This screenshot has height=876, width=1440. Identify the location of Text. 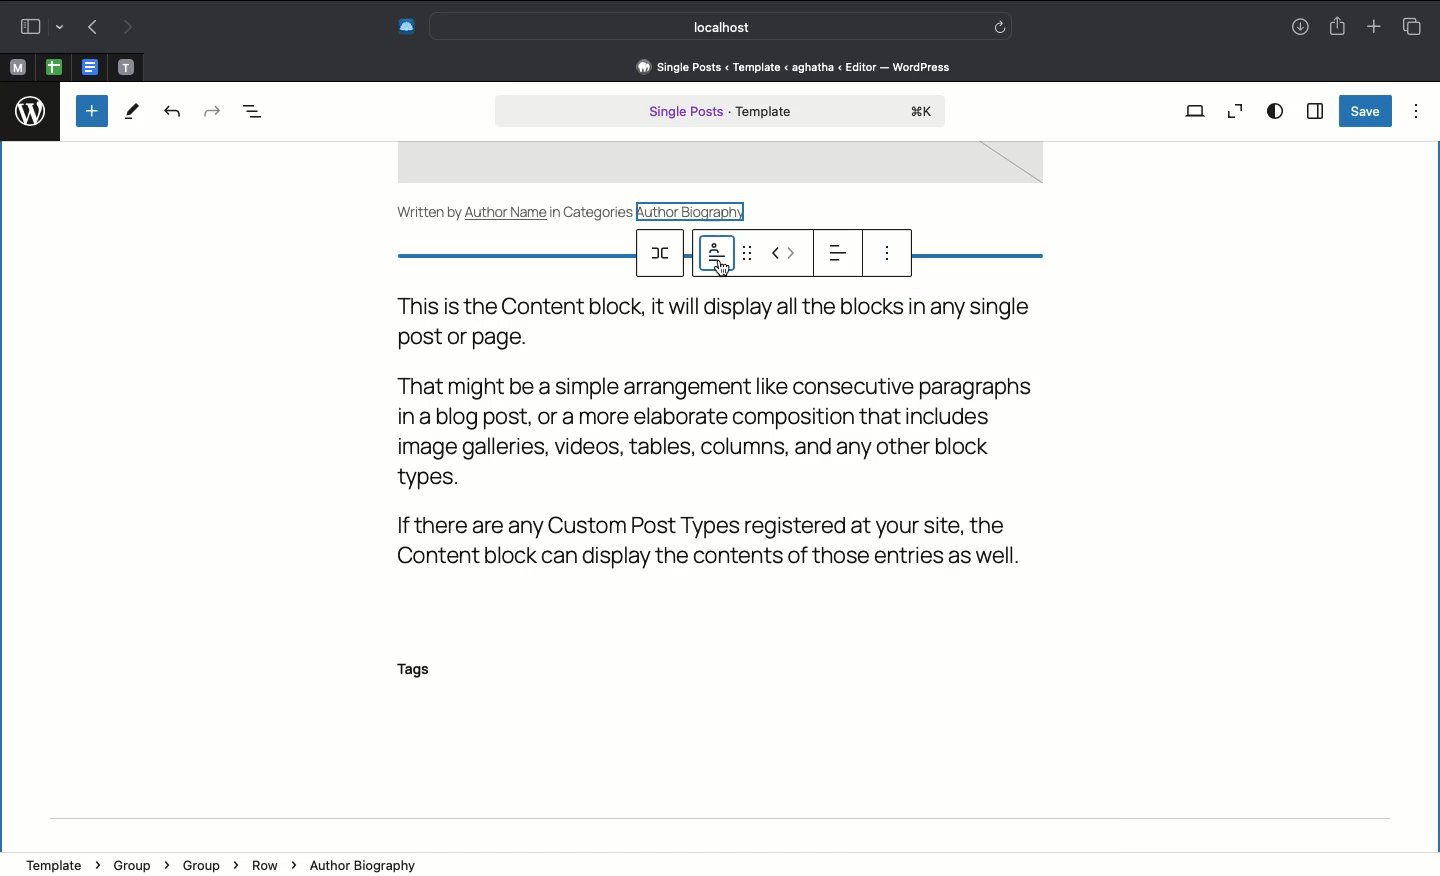
(735, 431).